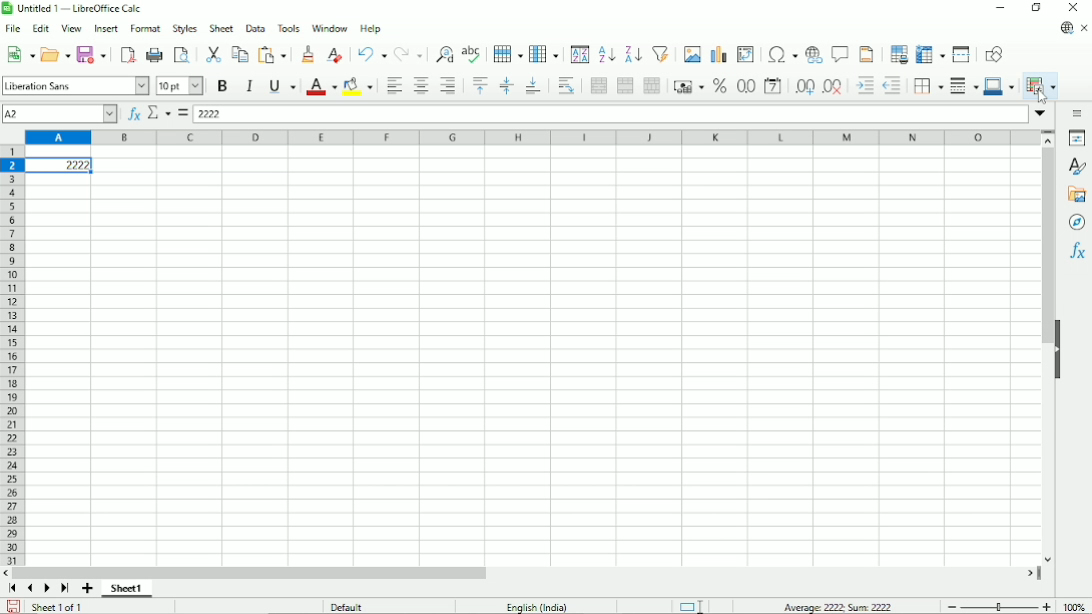 The height and width of the screenshot is (614, 1092). I want to click on Open, so click(56, 54).